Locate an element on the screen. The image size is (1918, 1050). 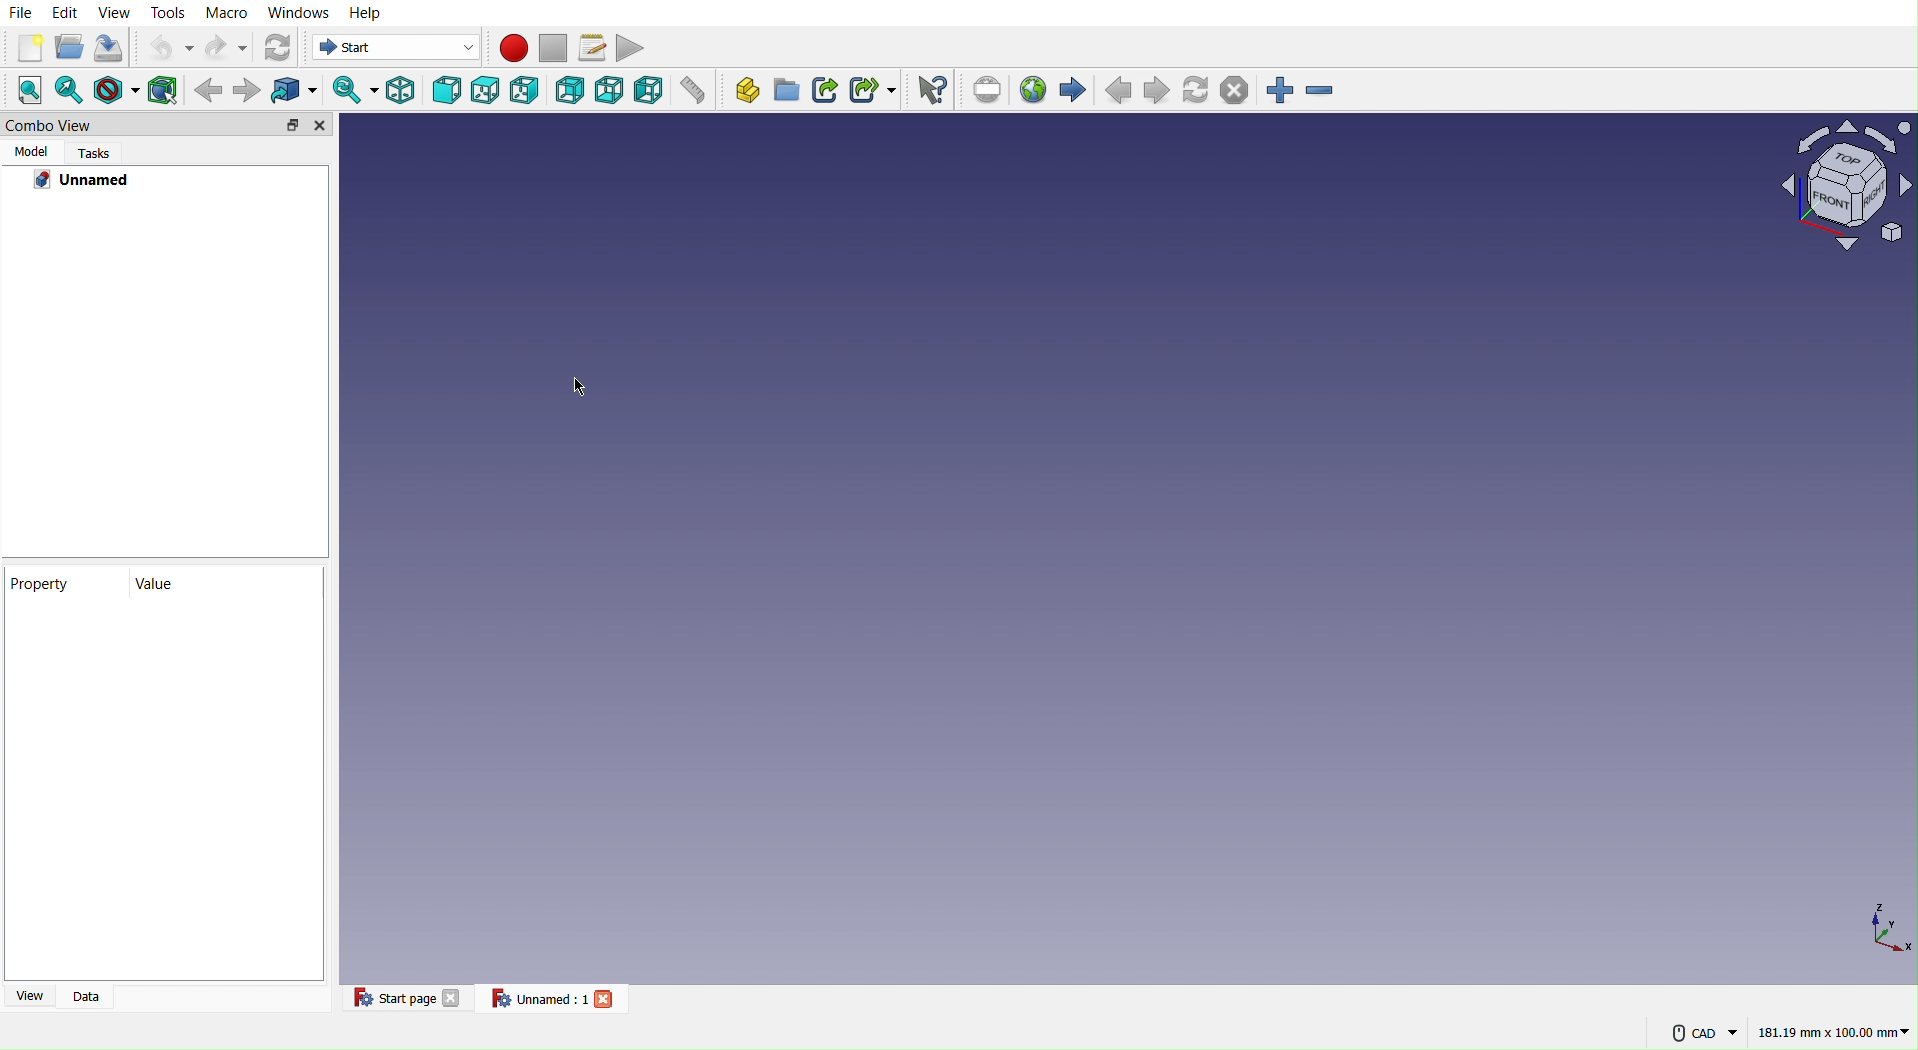
Create a new part is located at coordinates (741, 89).